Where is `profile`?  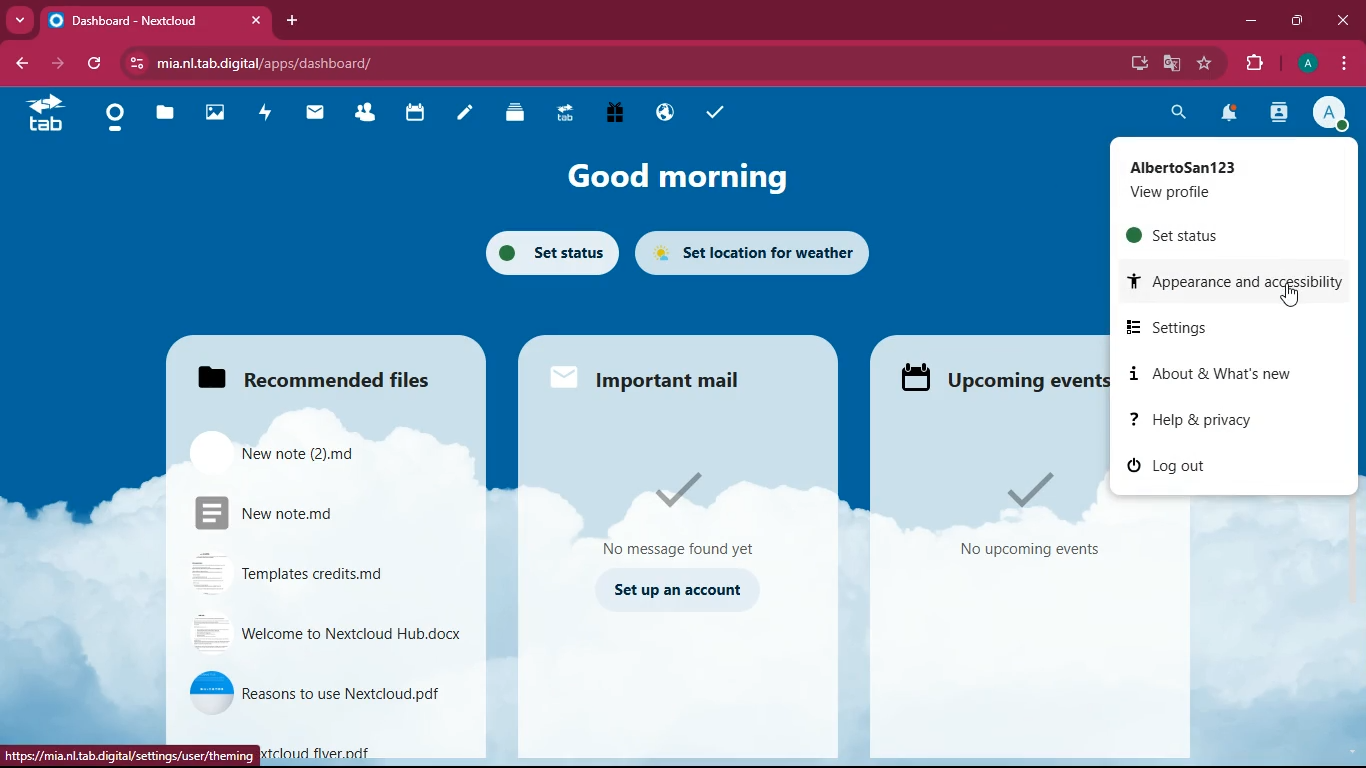 profile is located at coordinates (1234, 179).